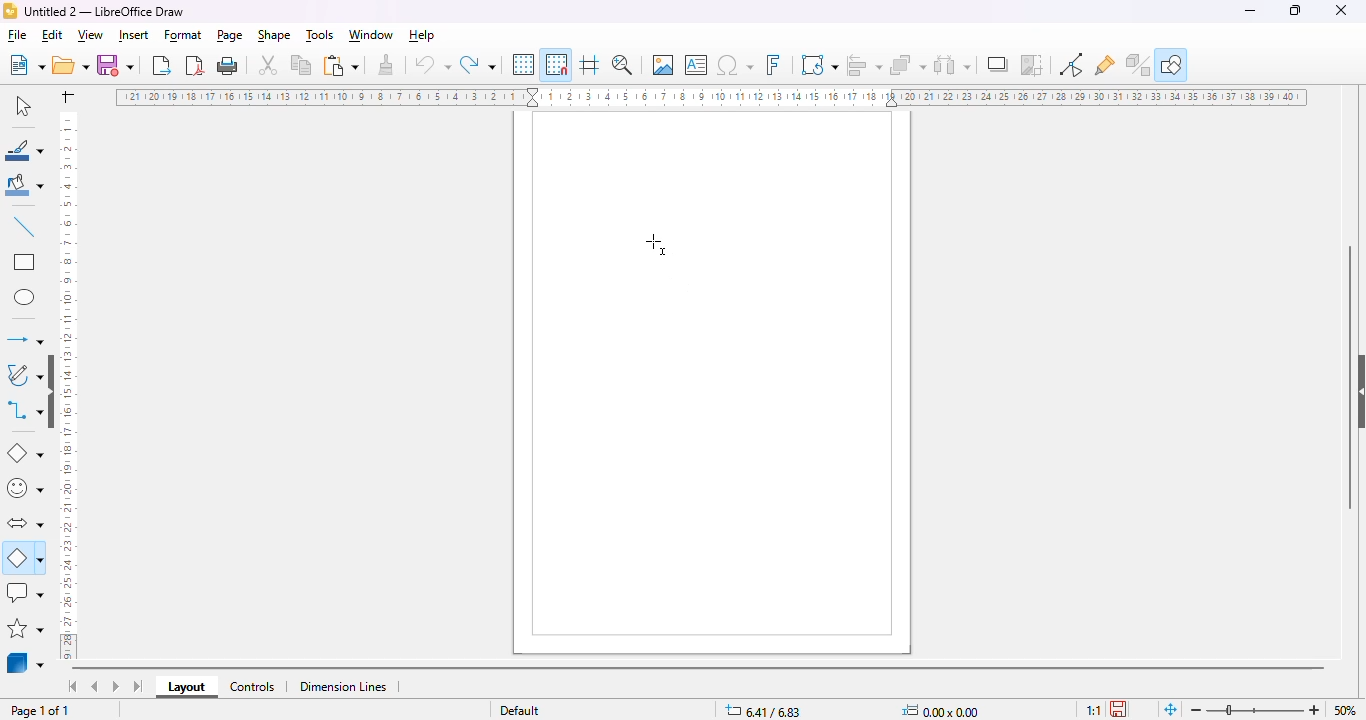 Image resolution: width=1366 pixels, height=720 pixels. Describe the element at coordinates (341, 65) in the screenshot. I see `paste` at that location.